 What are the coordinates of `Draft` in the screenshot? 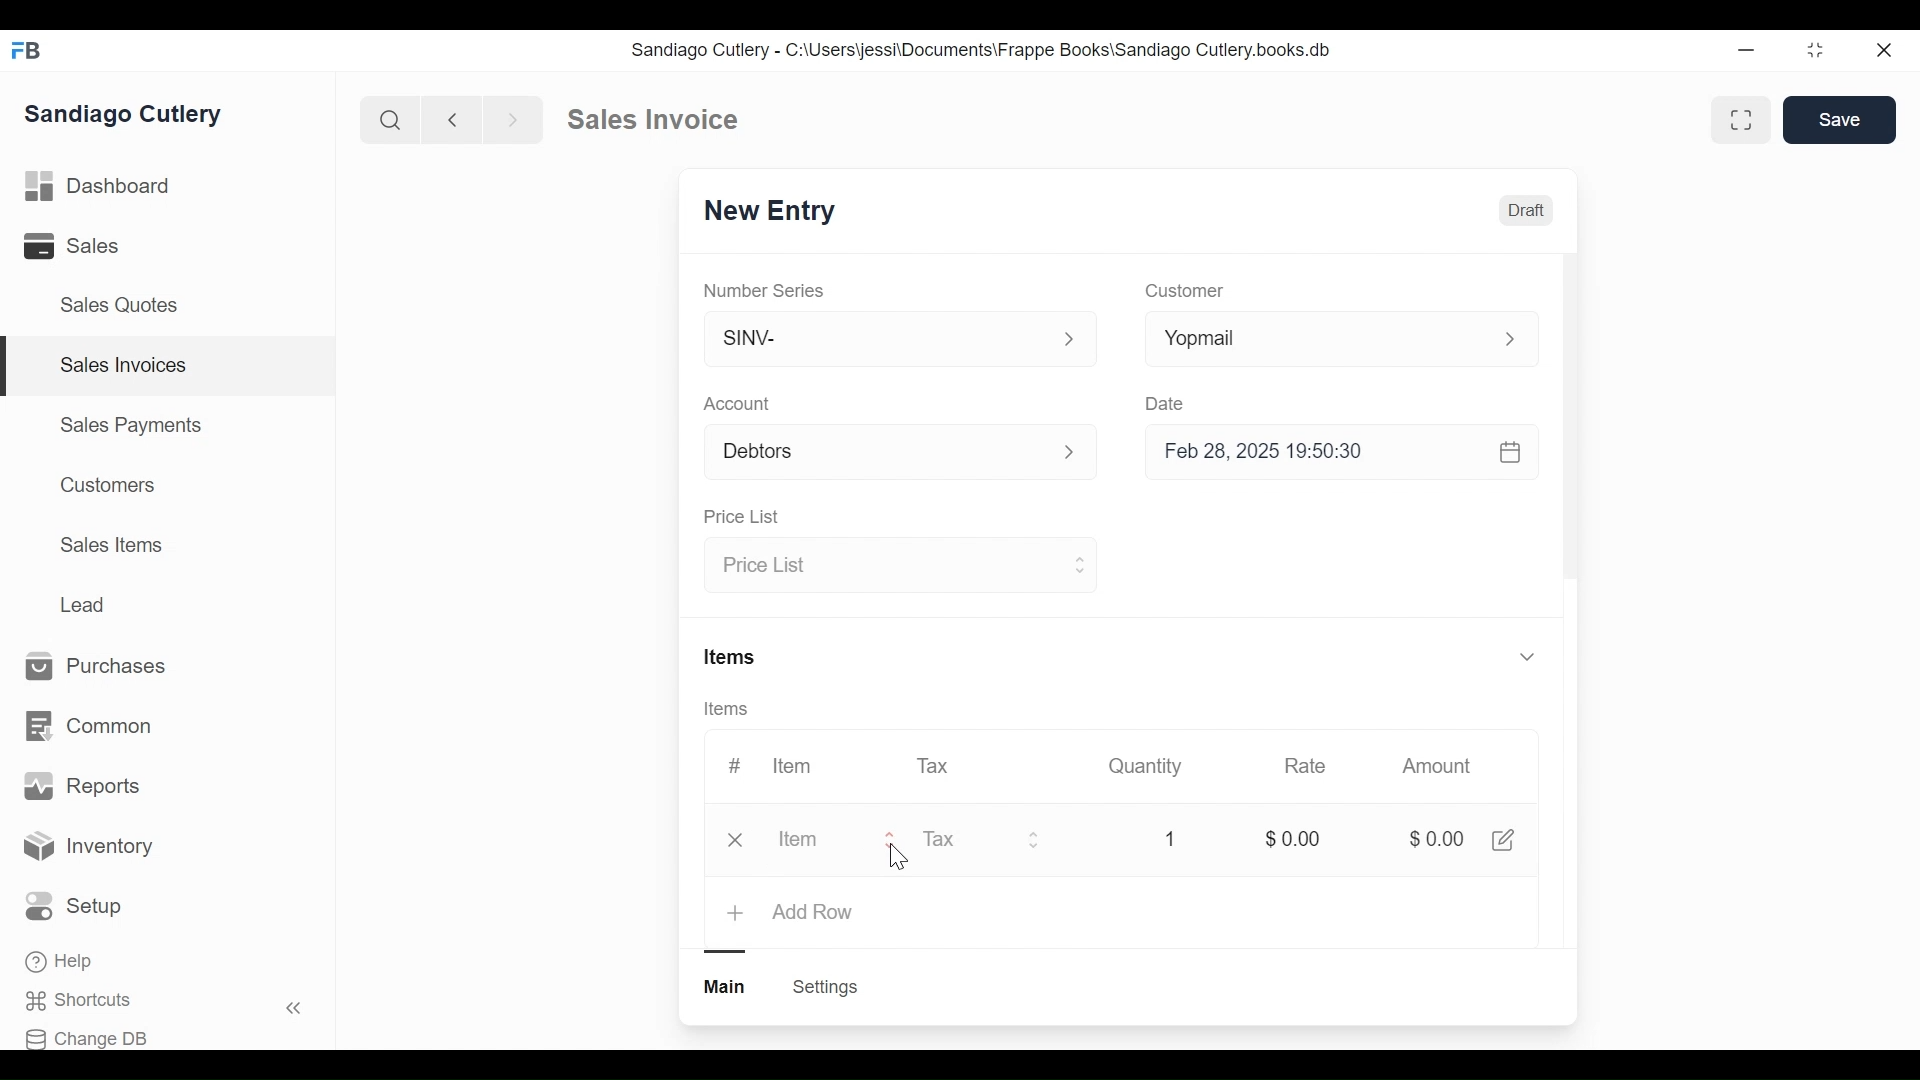 It's located at (1525, 210).